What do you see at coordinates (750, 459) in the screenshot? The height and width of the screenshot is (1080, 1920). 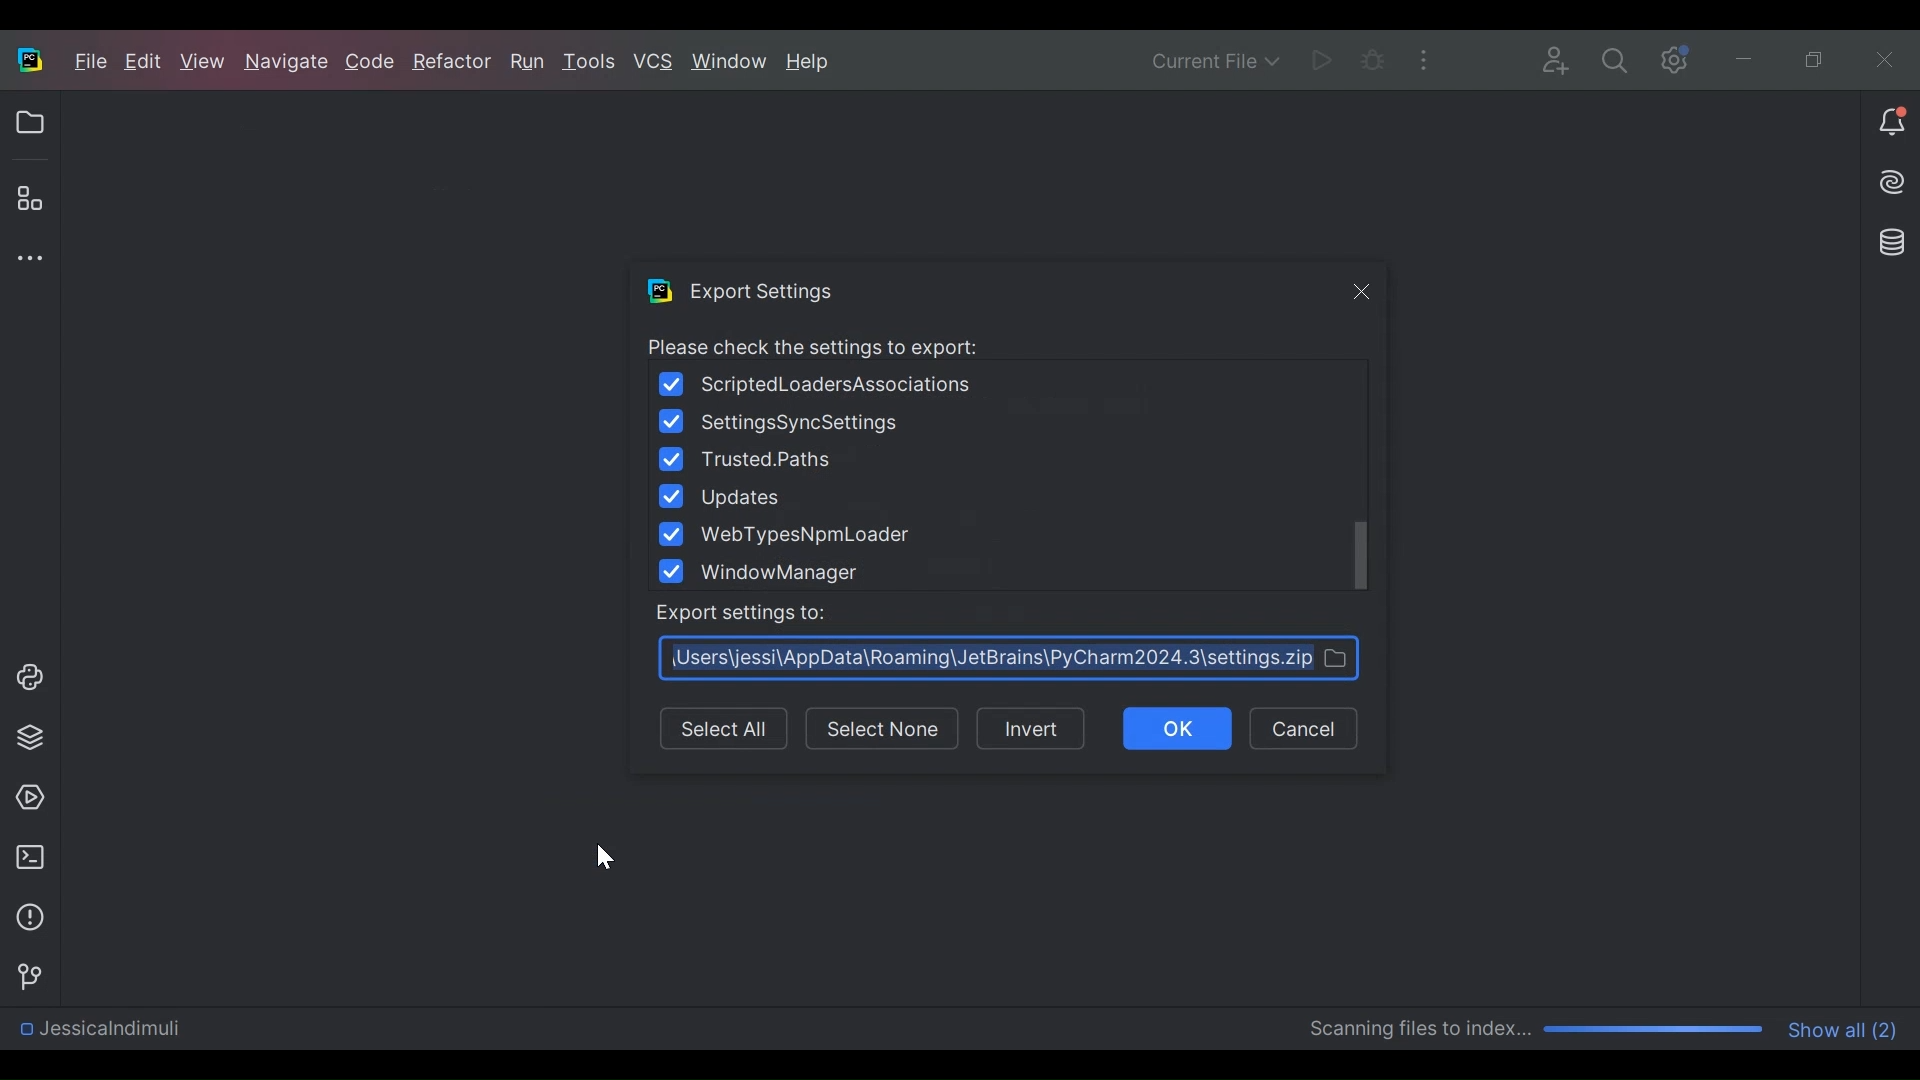 I see `(un)check Trusted.Paths` at bounding box center [750, 459].